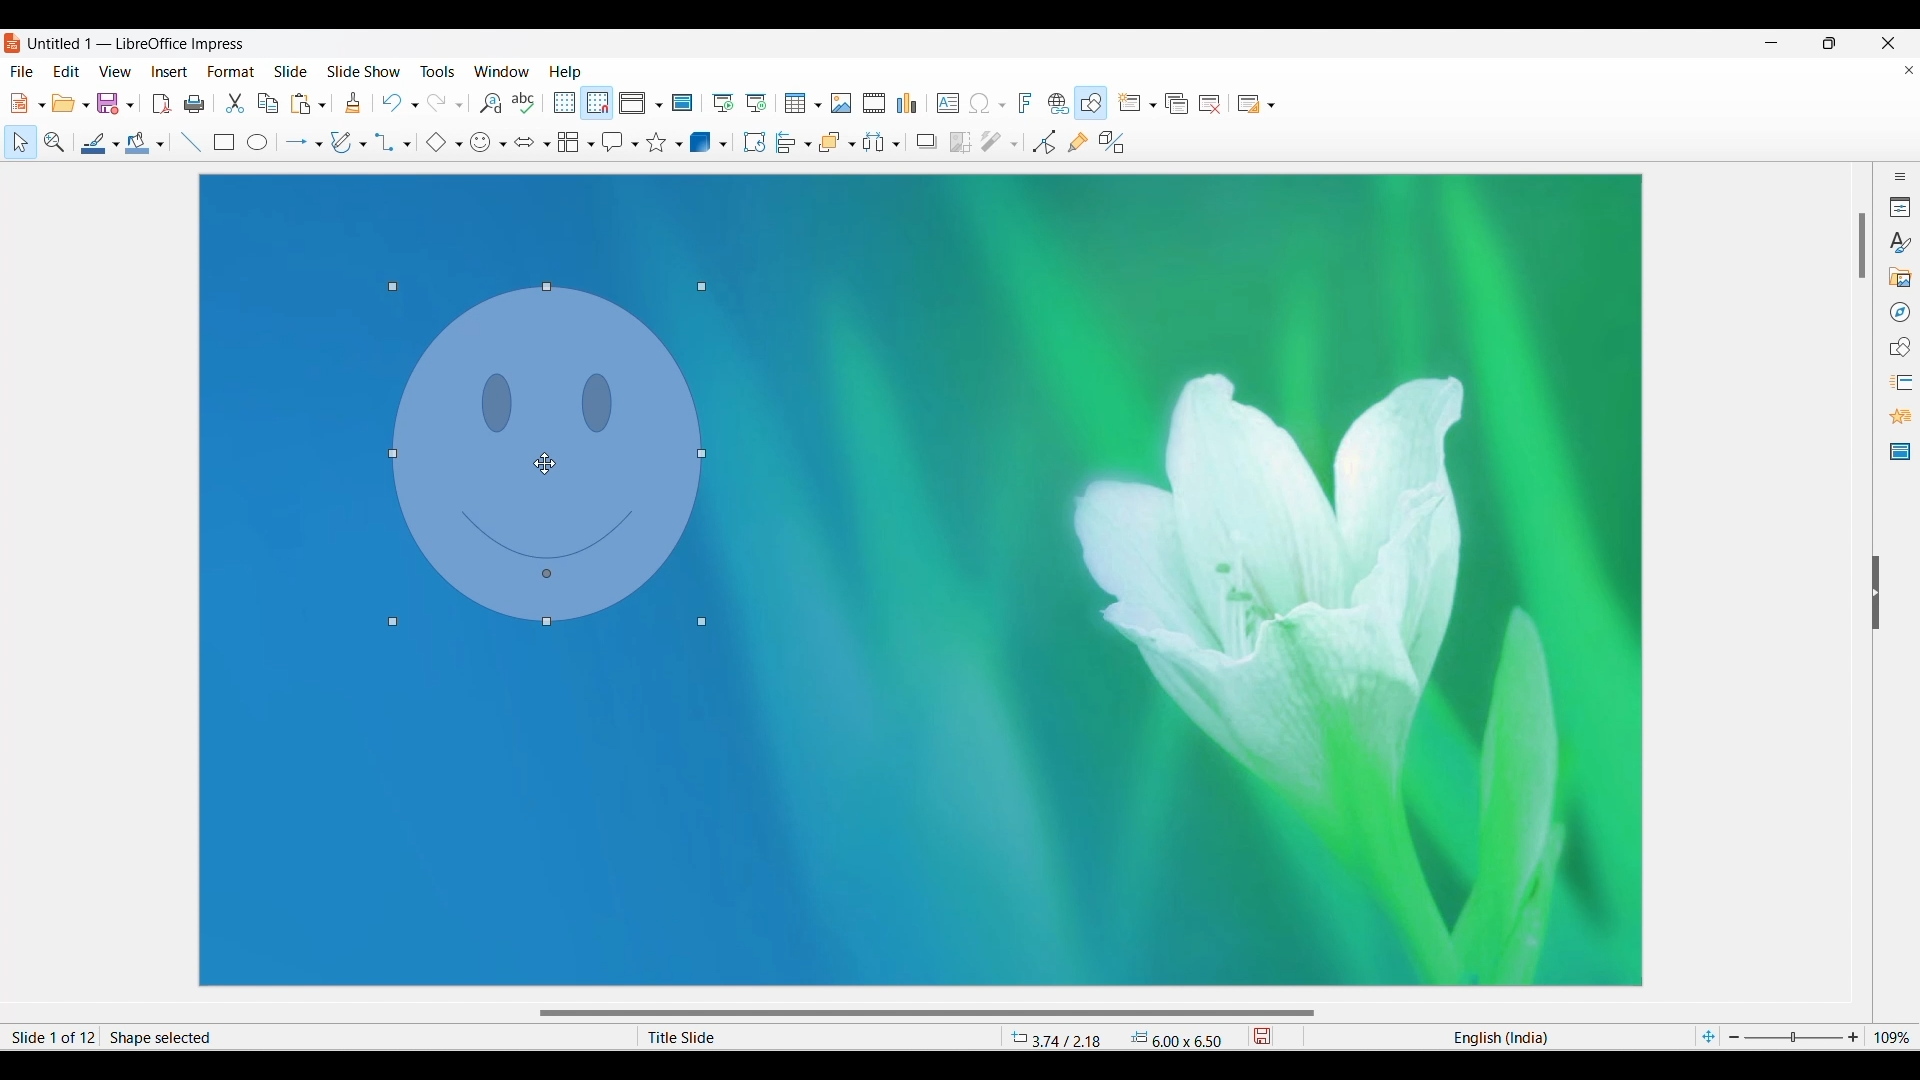 This screenshot has height=1080, width=1920. What do you see at coordinates (907, 103) in the screenshot?
I see `Insert chart` at bounding box center [907, 103].